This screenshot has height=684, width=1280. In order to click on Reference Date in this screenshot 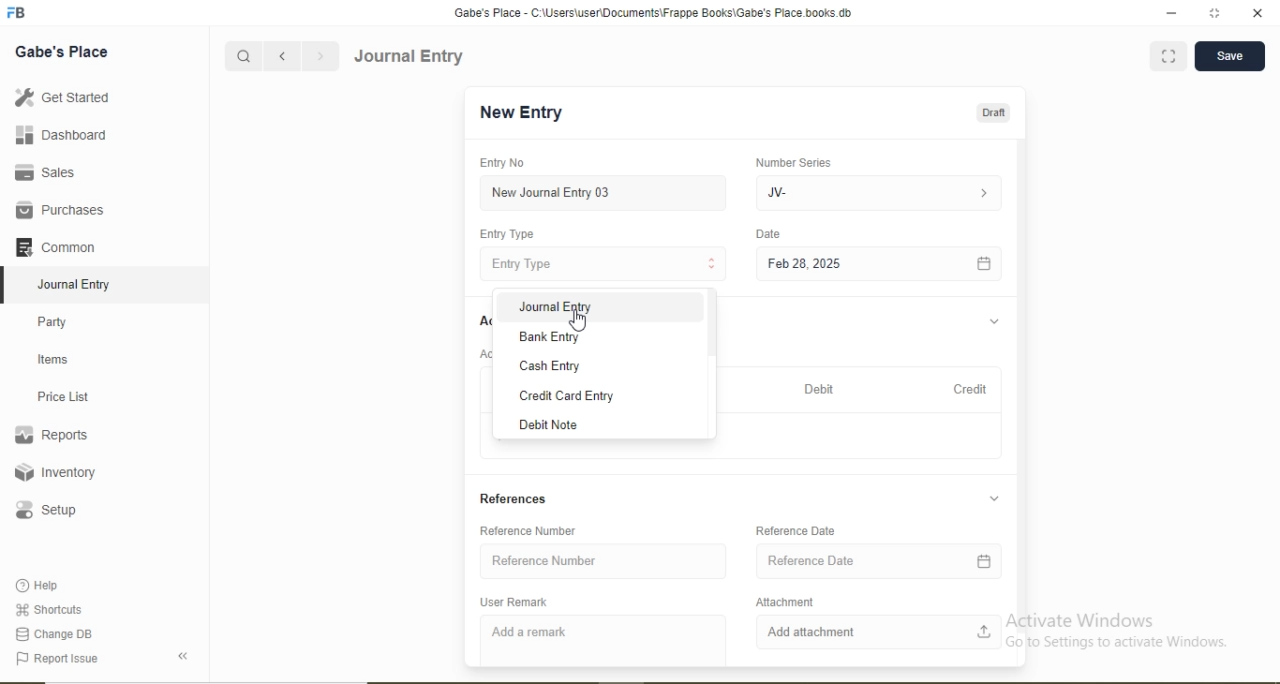, I will do `click(811, 560)`.